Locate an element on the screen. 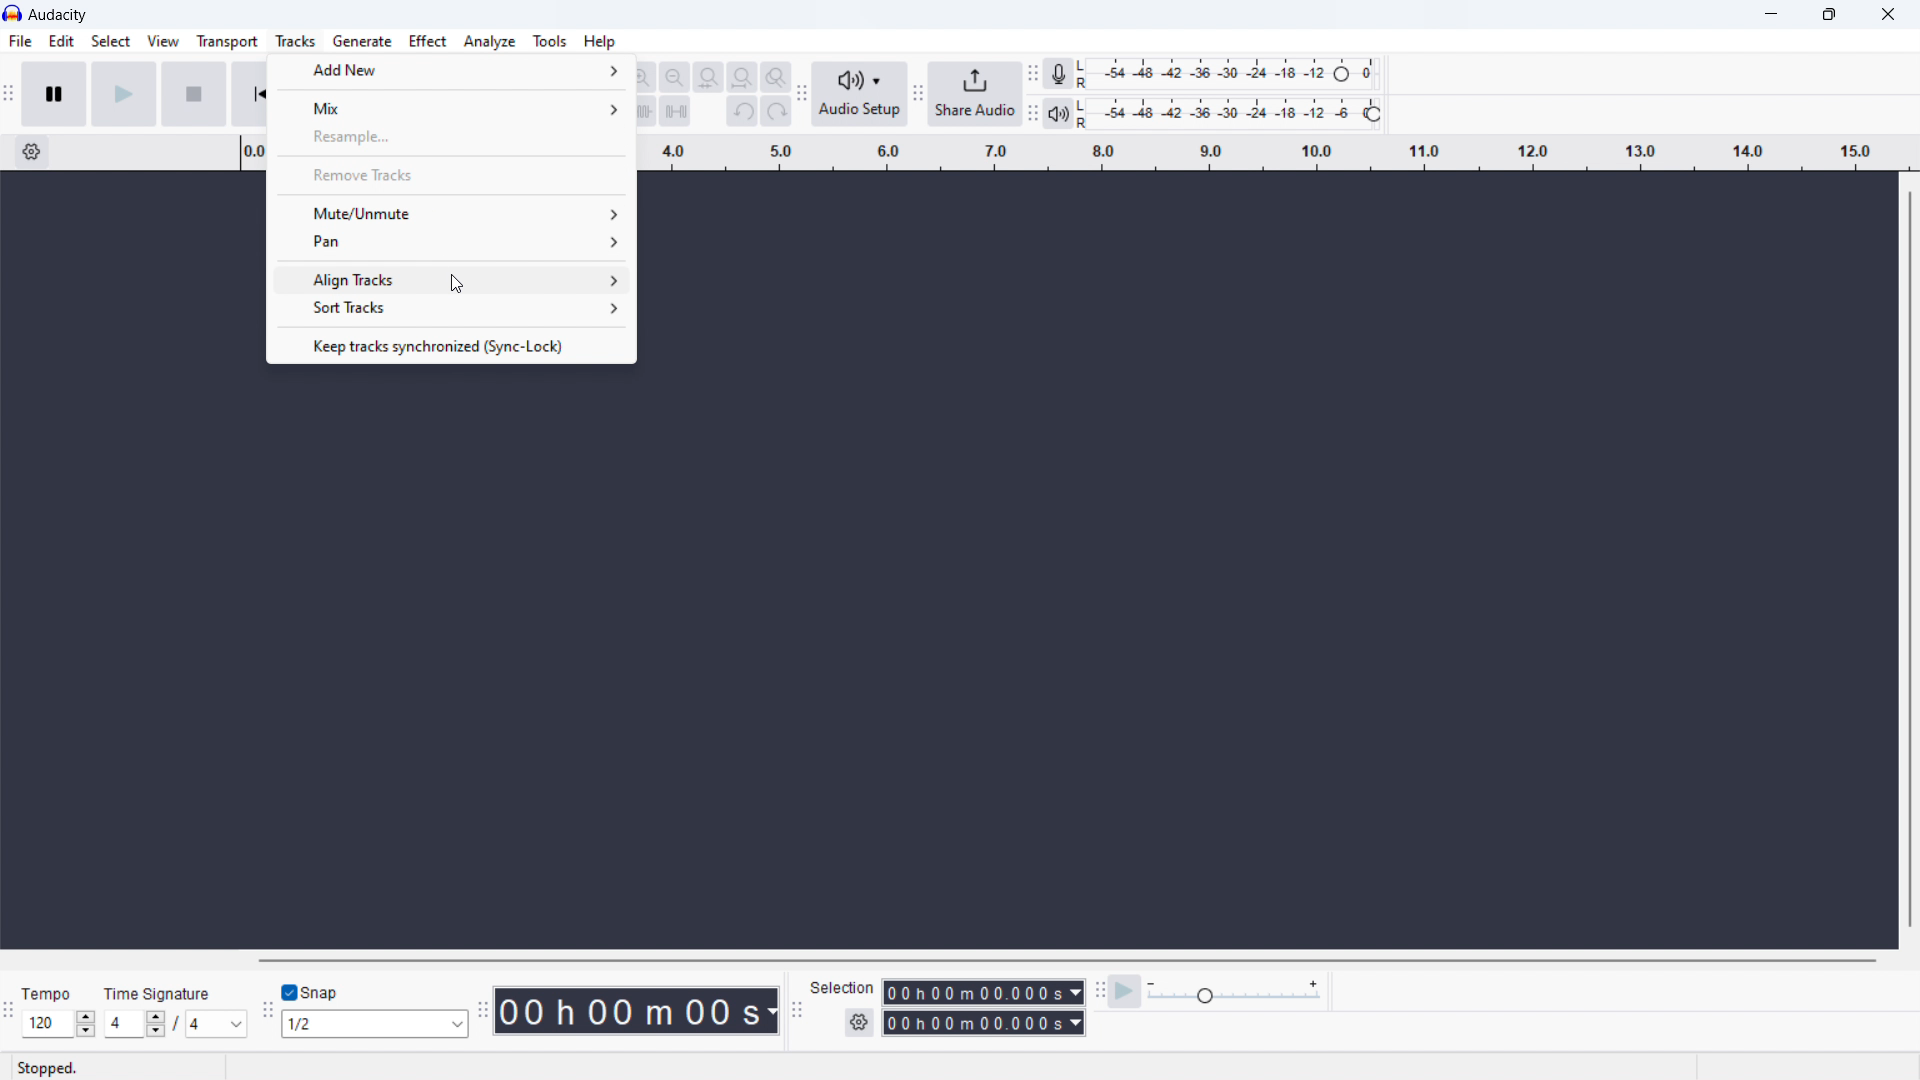 Image resolution: width=1920 pixels, height=1080 pixels. tracks is located at coordinates (295, 41).